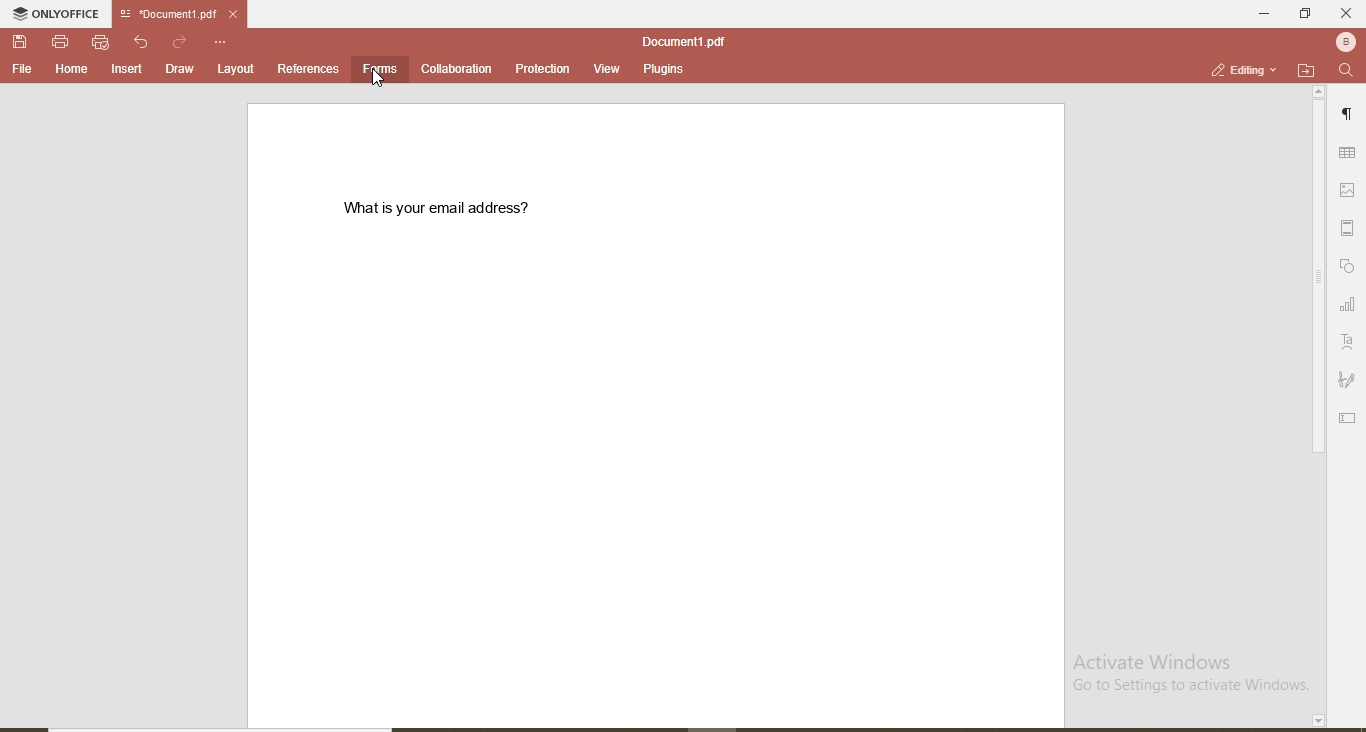 The width and height of the screenshot is (1366, 732). What do you see at coordinates (1350, 228) in the screenshot?
I see `margin` at bounding box center [1350, 228].